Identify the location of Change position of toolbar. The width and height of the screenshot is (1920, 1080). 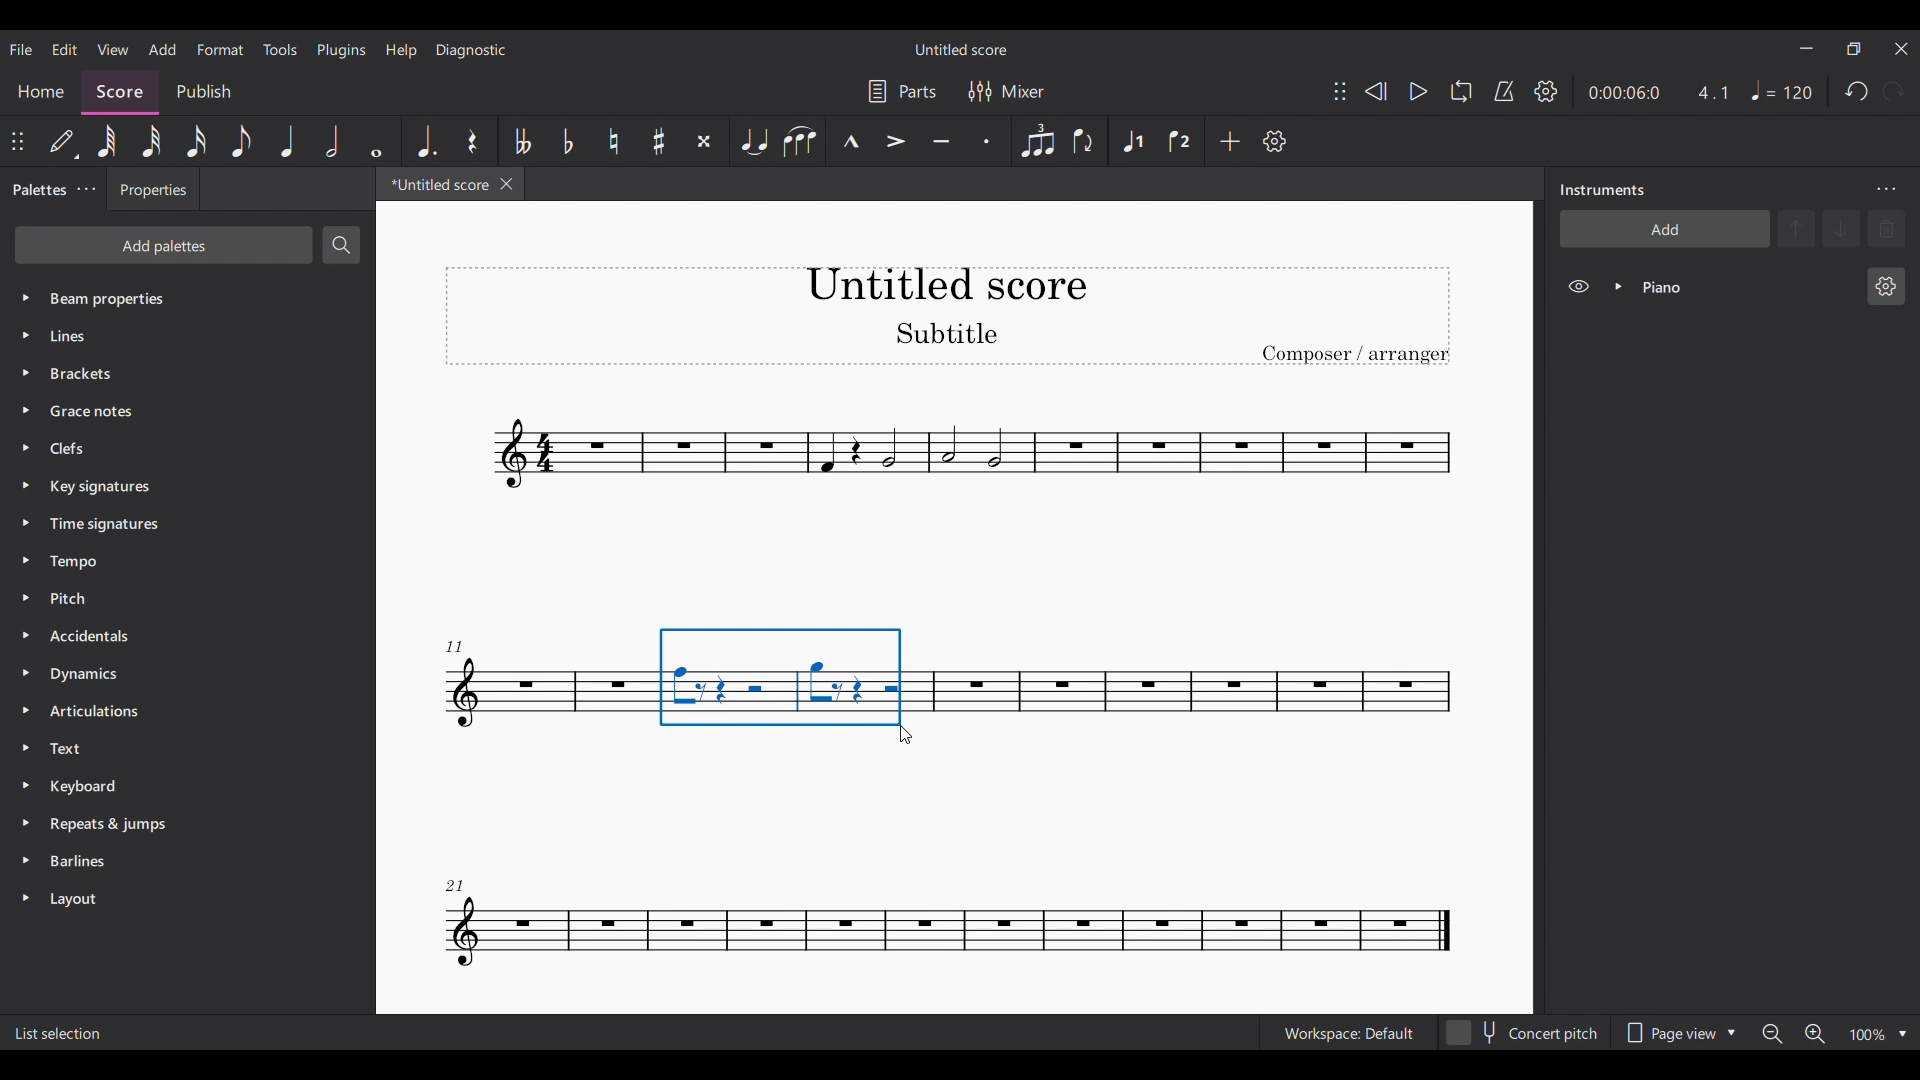
(18, 141).